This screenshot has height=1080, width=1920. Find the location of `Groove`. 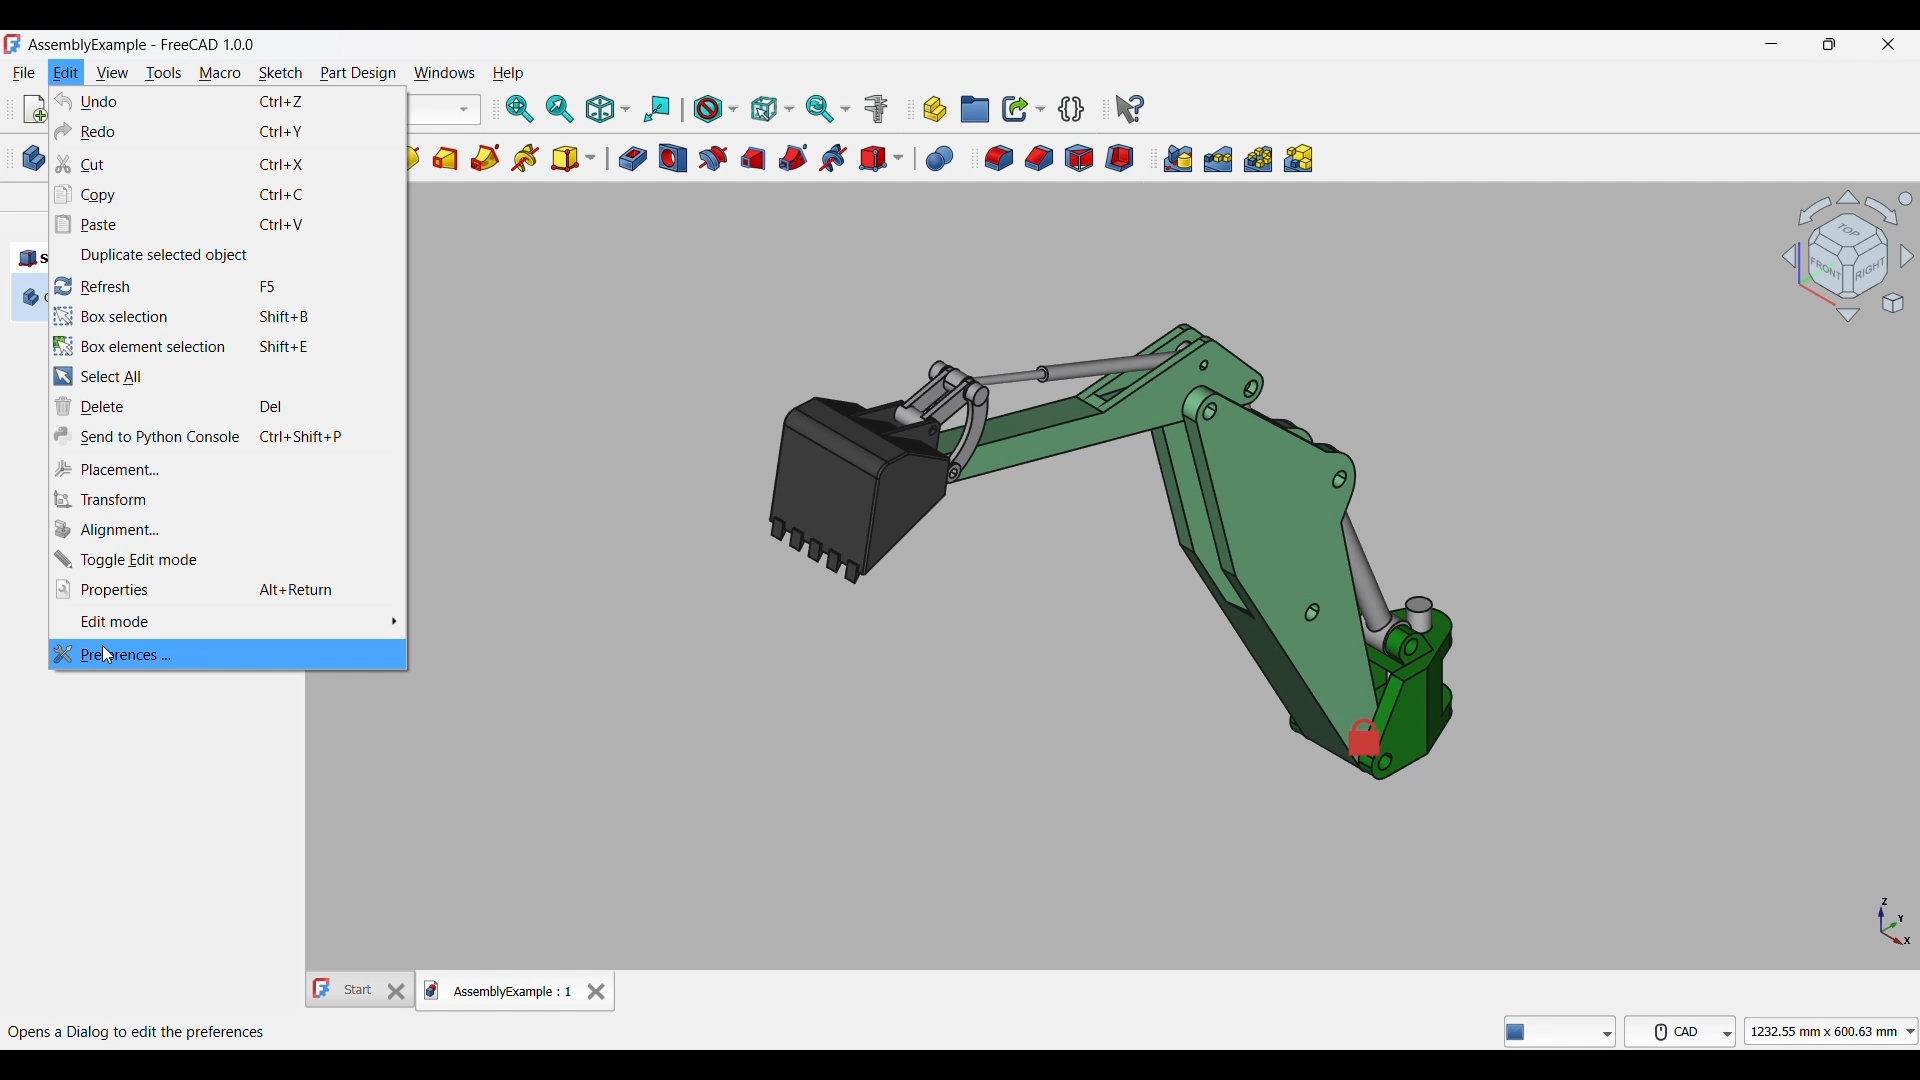

Groove is located at coordinates (712, 159).